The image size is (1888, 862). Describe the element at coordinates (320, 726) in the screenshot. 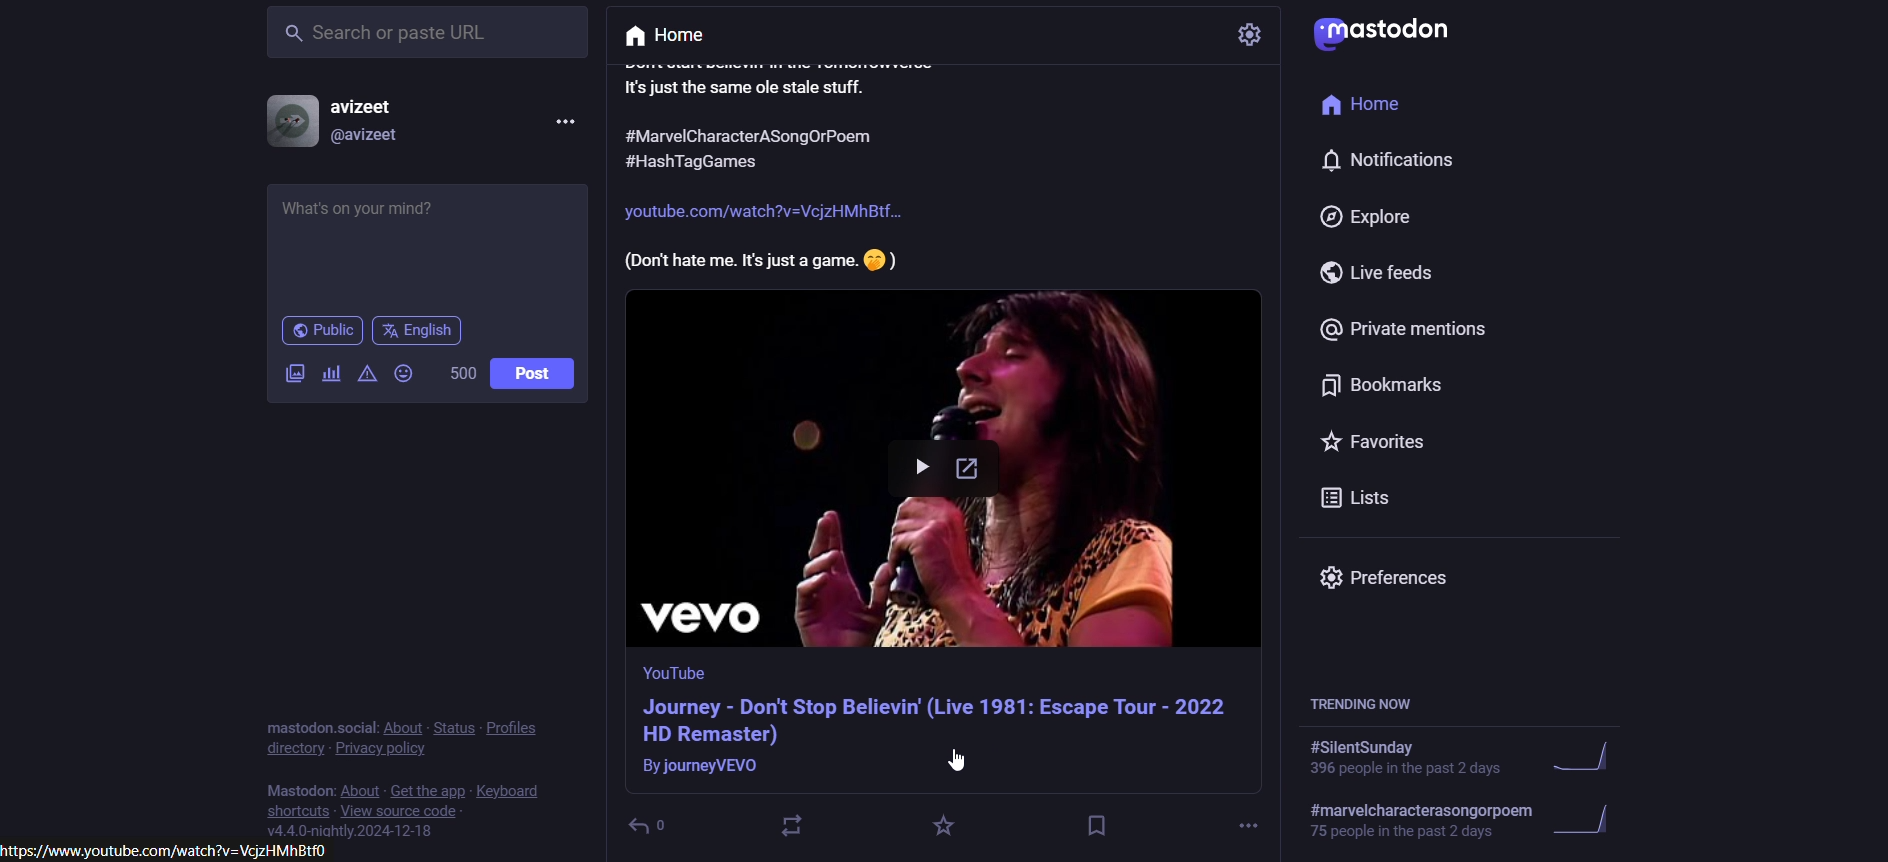

I see `text` at that location.